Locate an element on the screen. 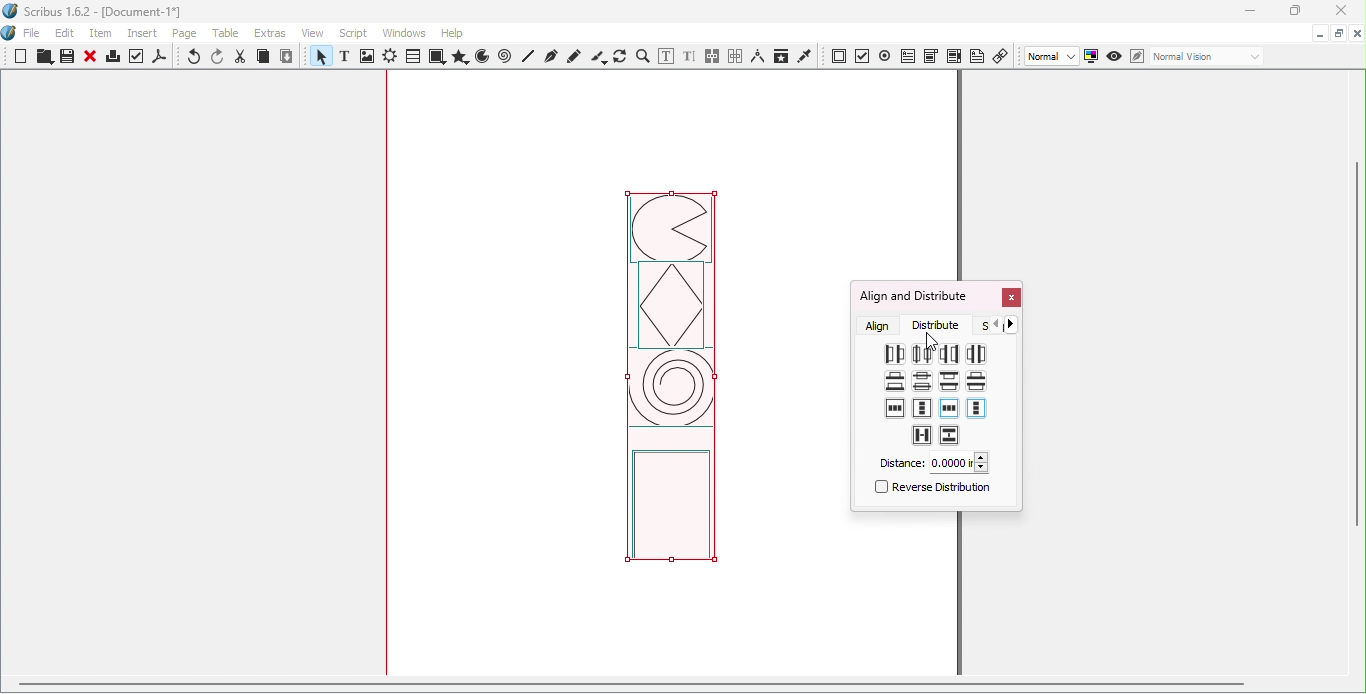 This screenshot has width=1366, height=694. Open is located at coordinates (42, 58).